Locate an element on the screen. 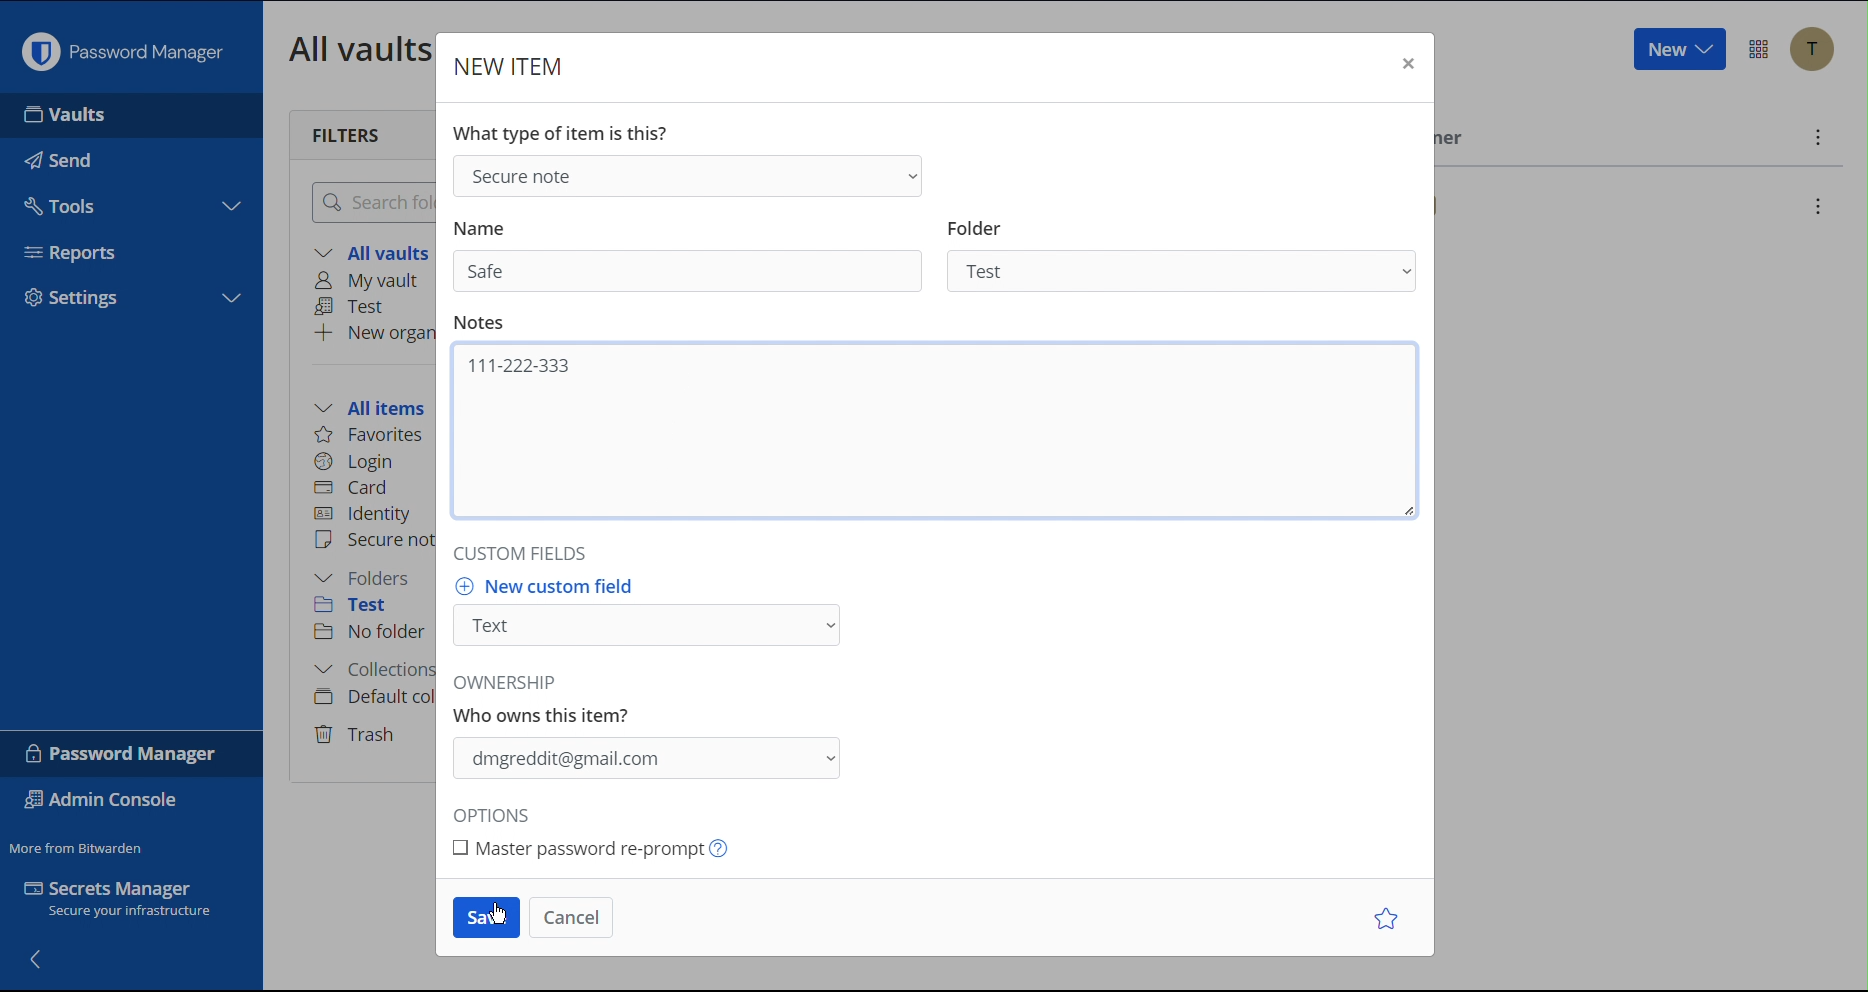  Safe is located at coordinates (494, 272).